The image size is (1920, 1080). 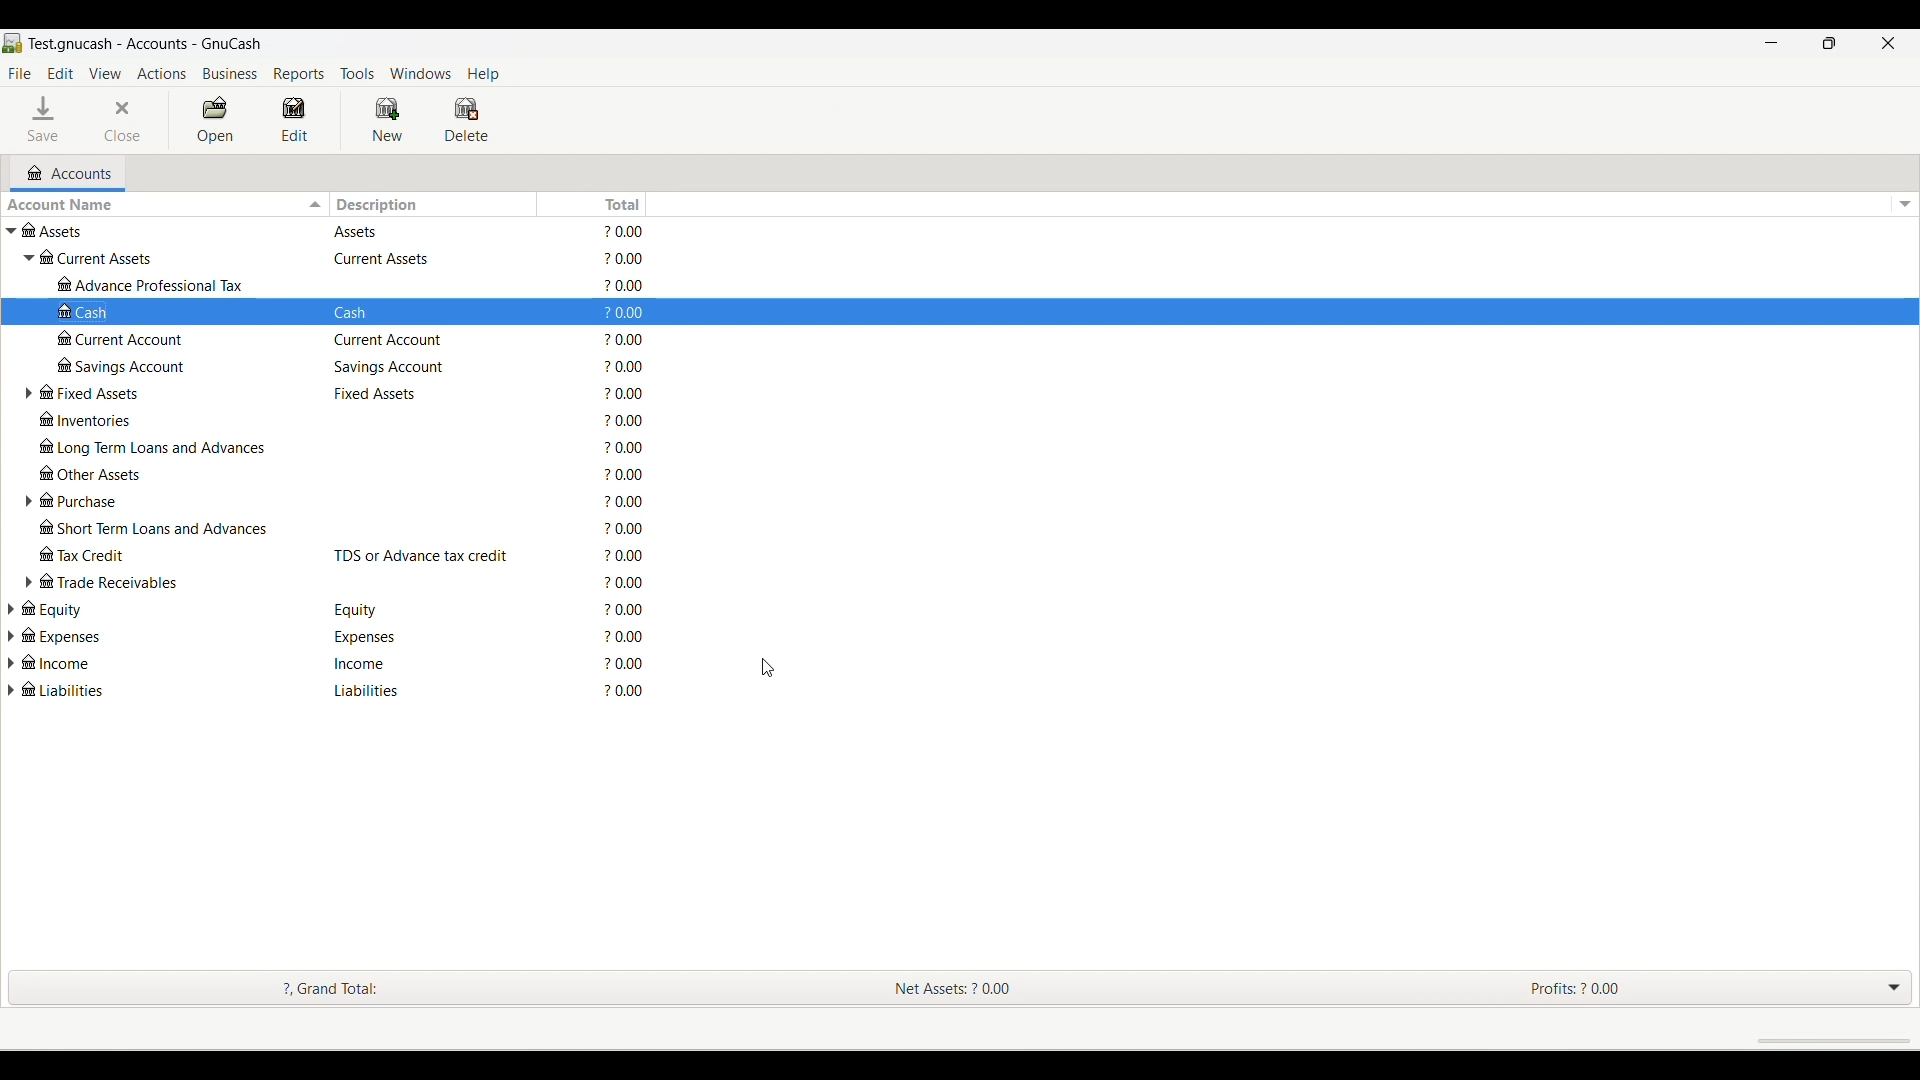 I want to click on Advanced Professional Tax, so click(x=180, y=284).